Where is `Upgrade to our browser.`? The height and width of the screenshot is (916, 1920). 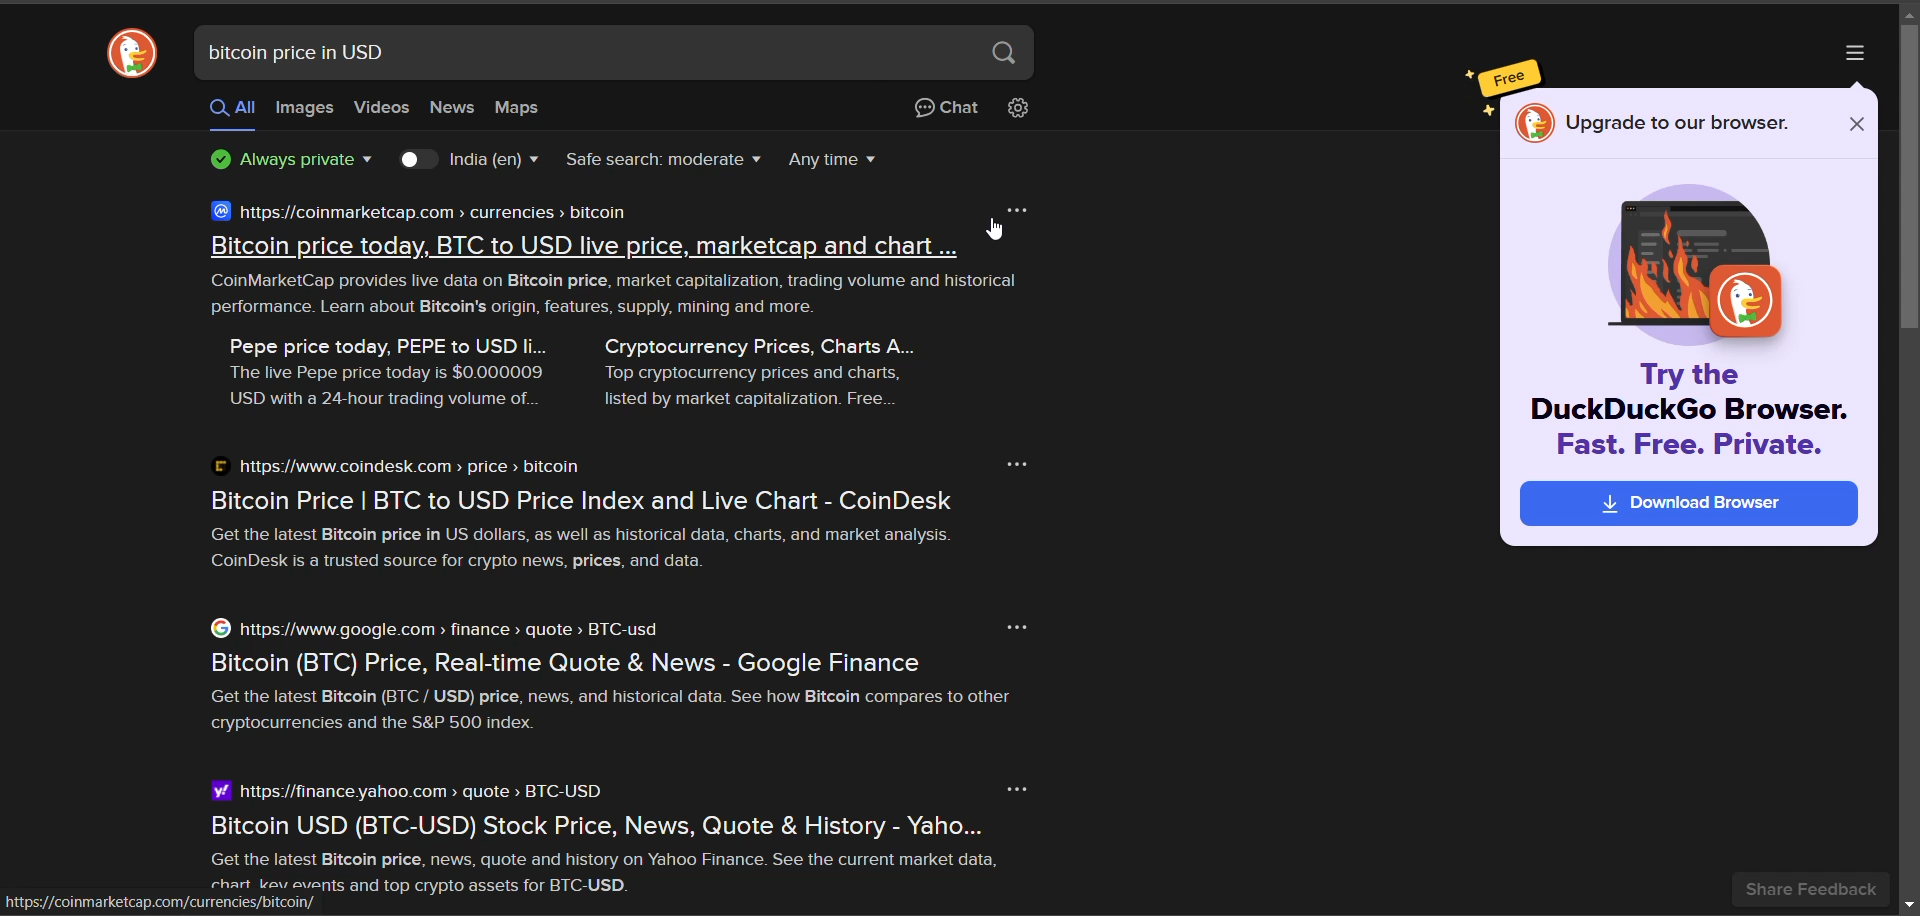 Upgrade to our browser. is located at coordinates (1647, 124).